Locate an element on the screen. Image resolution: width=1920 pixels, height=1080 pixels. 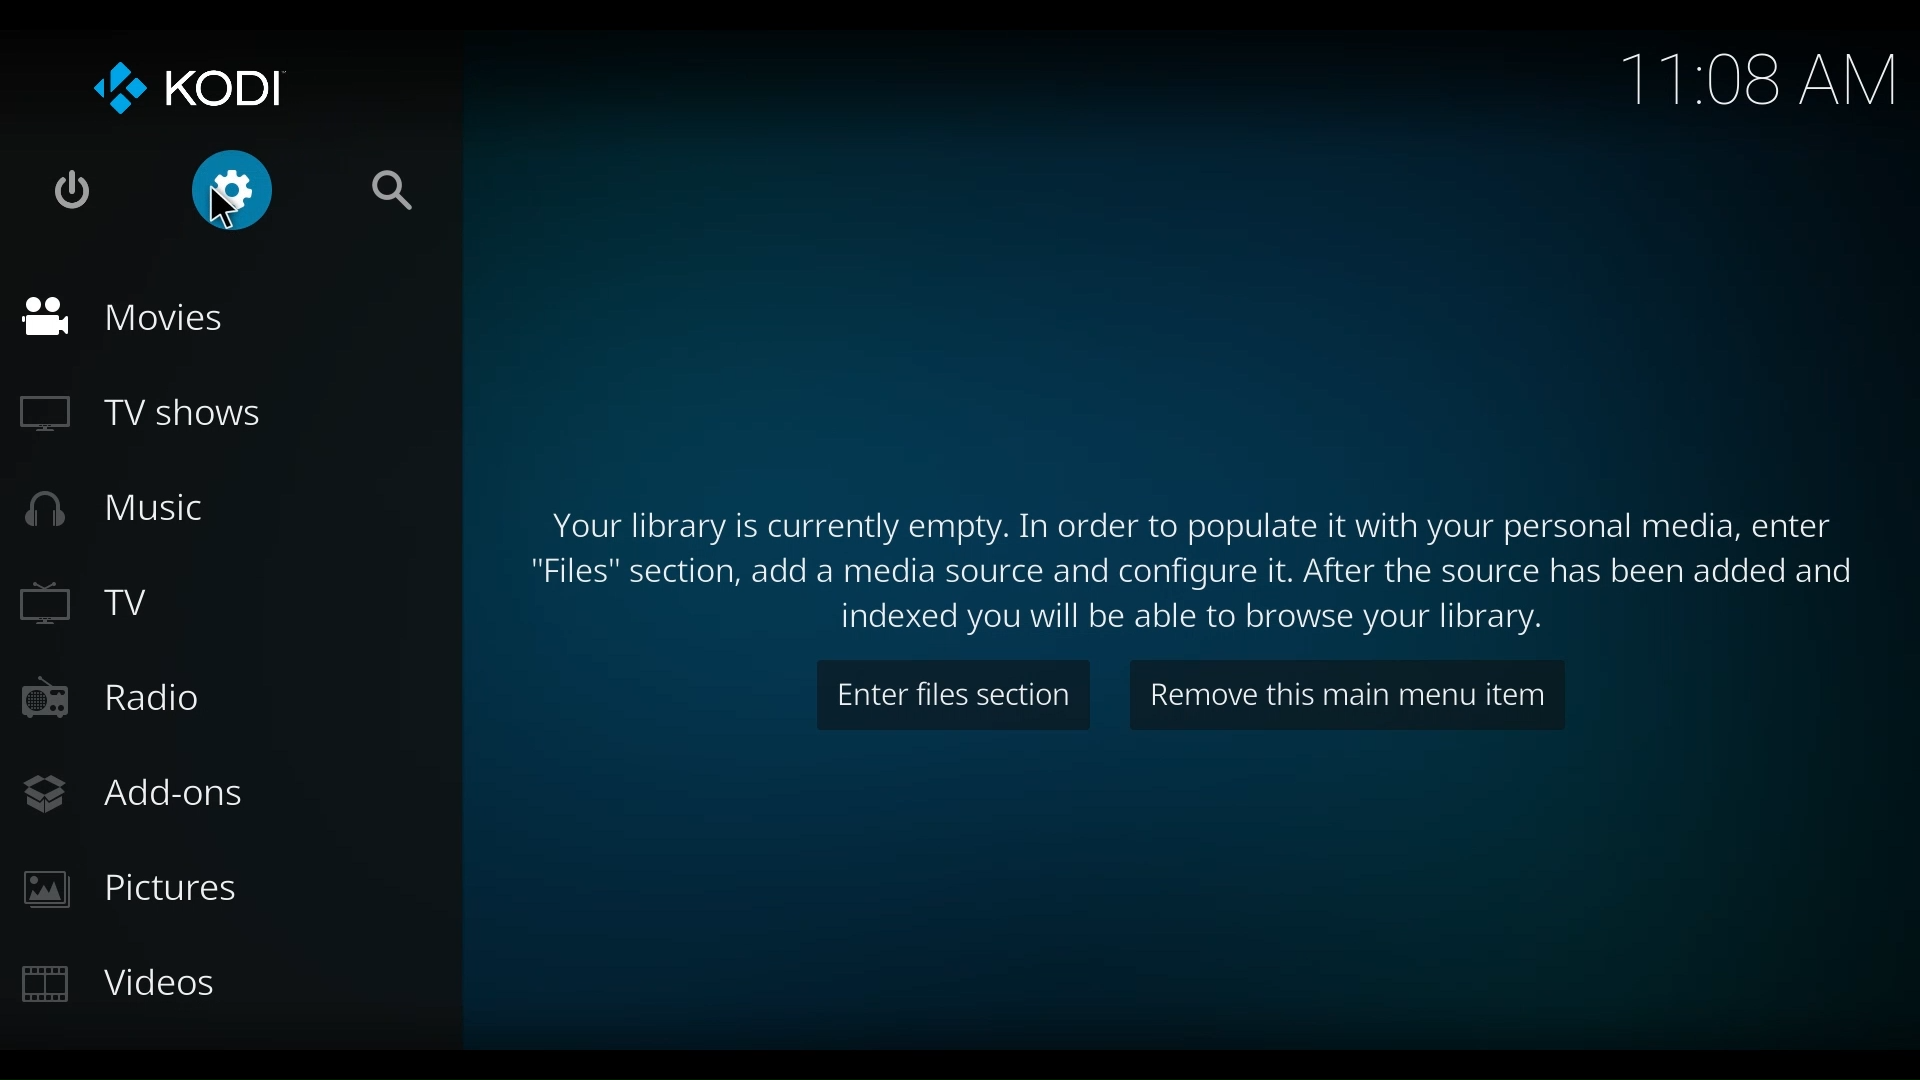
Radio is located at coordinates (115, 698).